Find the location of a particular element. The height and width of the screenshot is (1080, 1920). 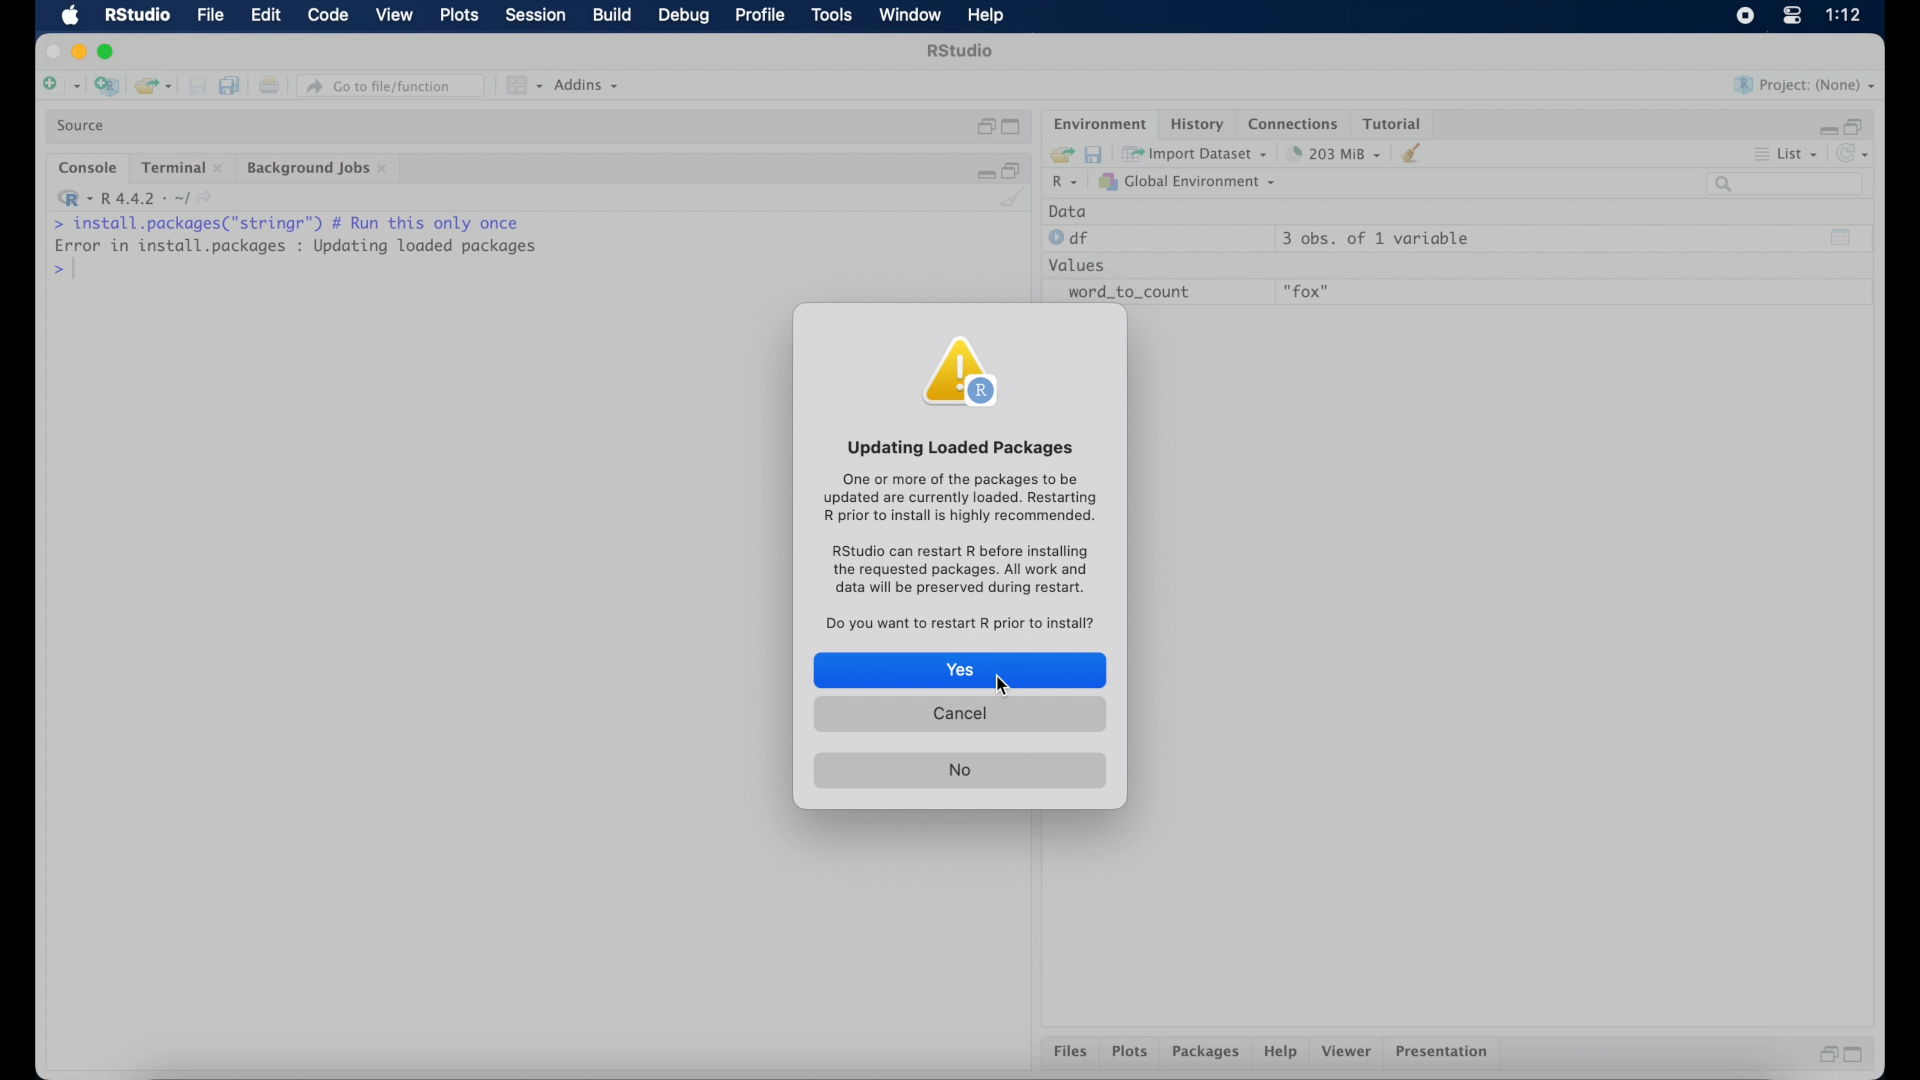

load workspace is located at coordinates (1058, 155).